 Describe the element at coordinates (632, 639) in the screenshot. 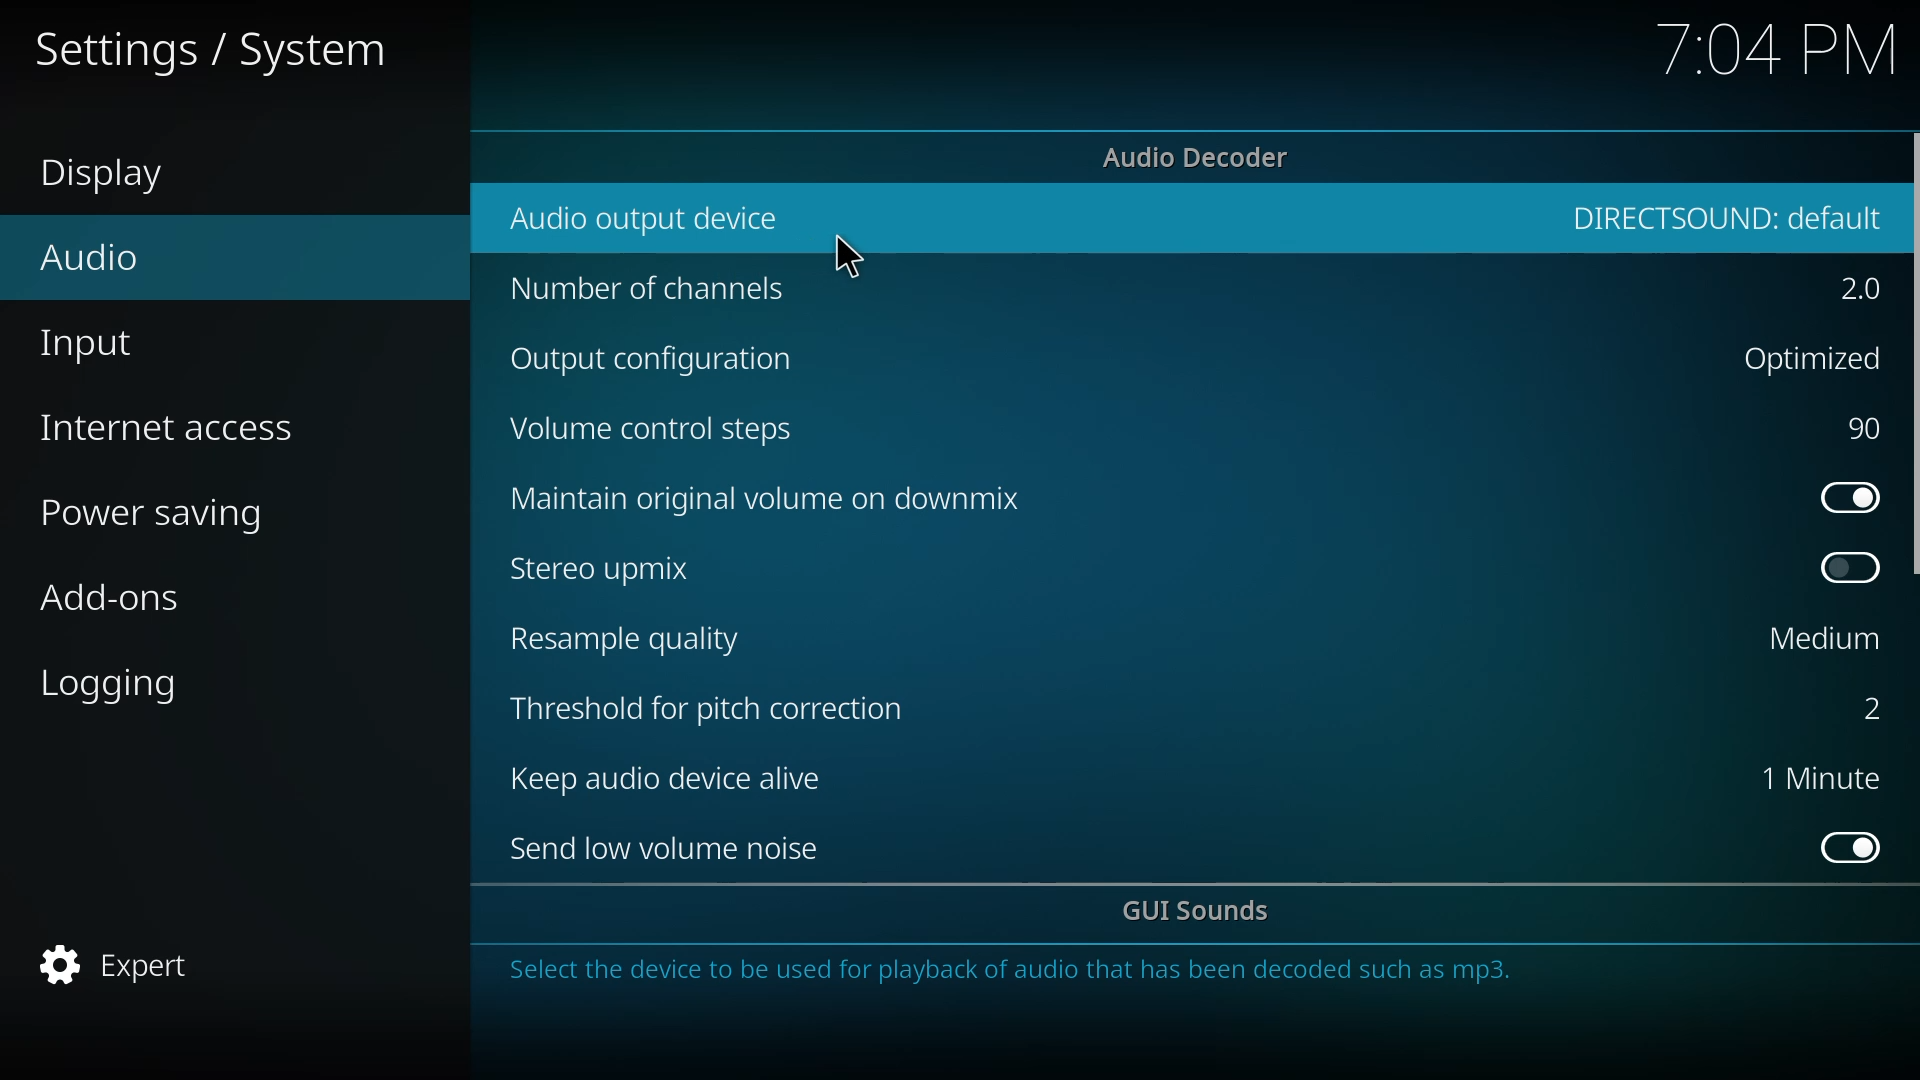

I see `resample quality` at that location.